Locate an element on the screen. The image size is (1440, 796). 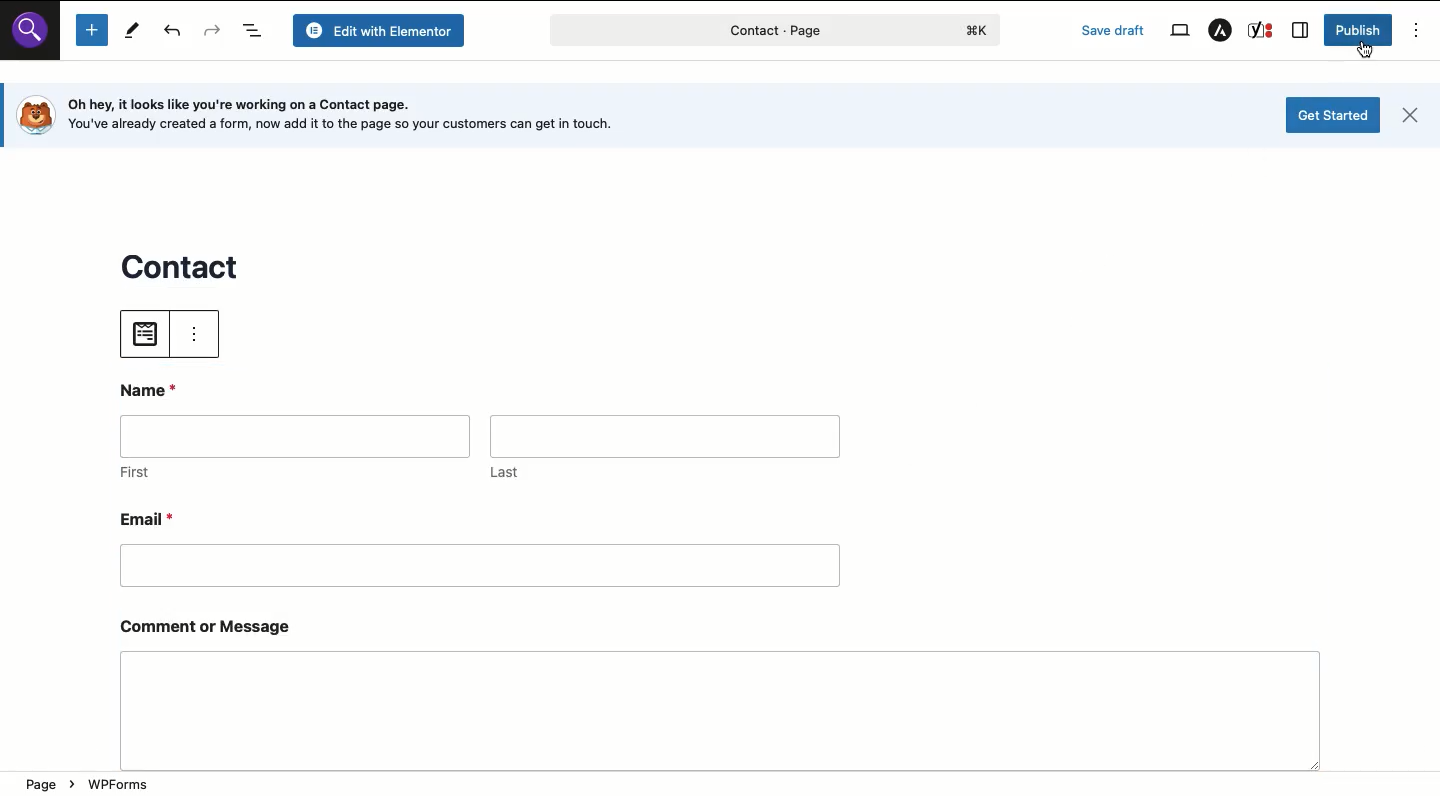
Oh hey, it looks like you're working on a Contact page.
[o} You've already created a form, now add it to the page so your customers can get in touch. is located at coordinates (356, 117).